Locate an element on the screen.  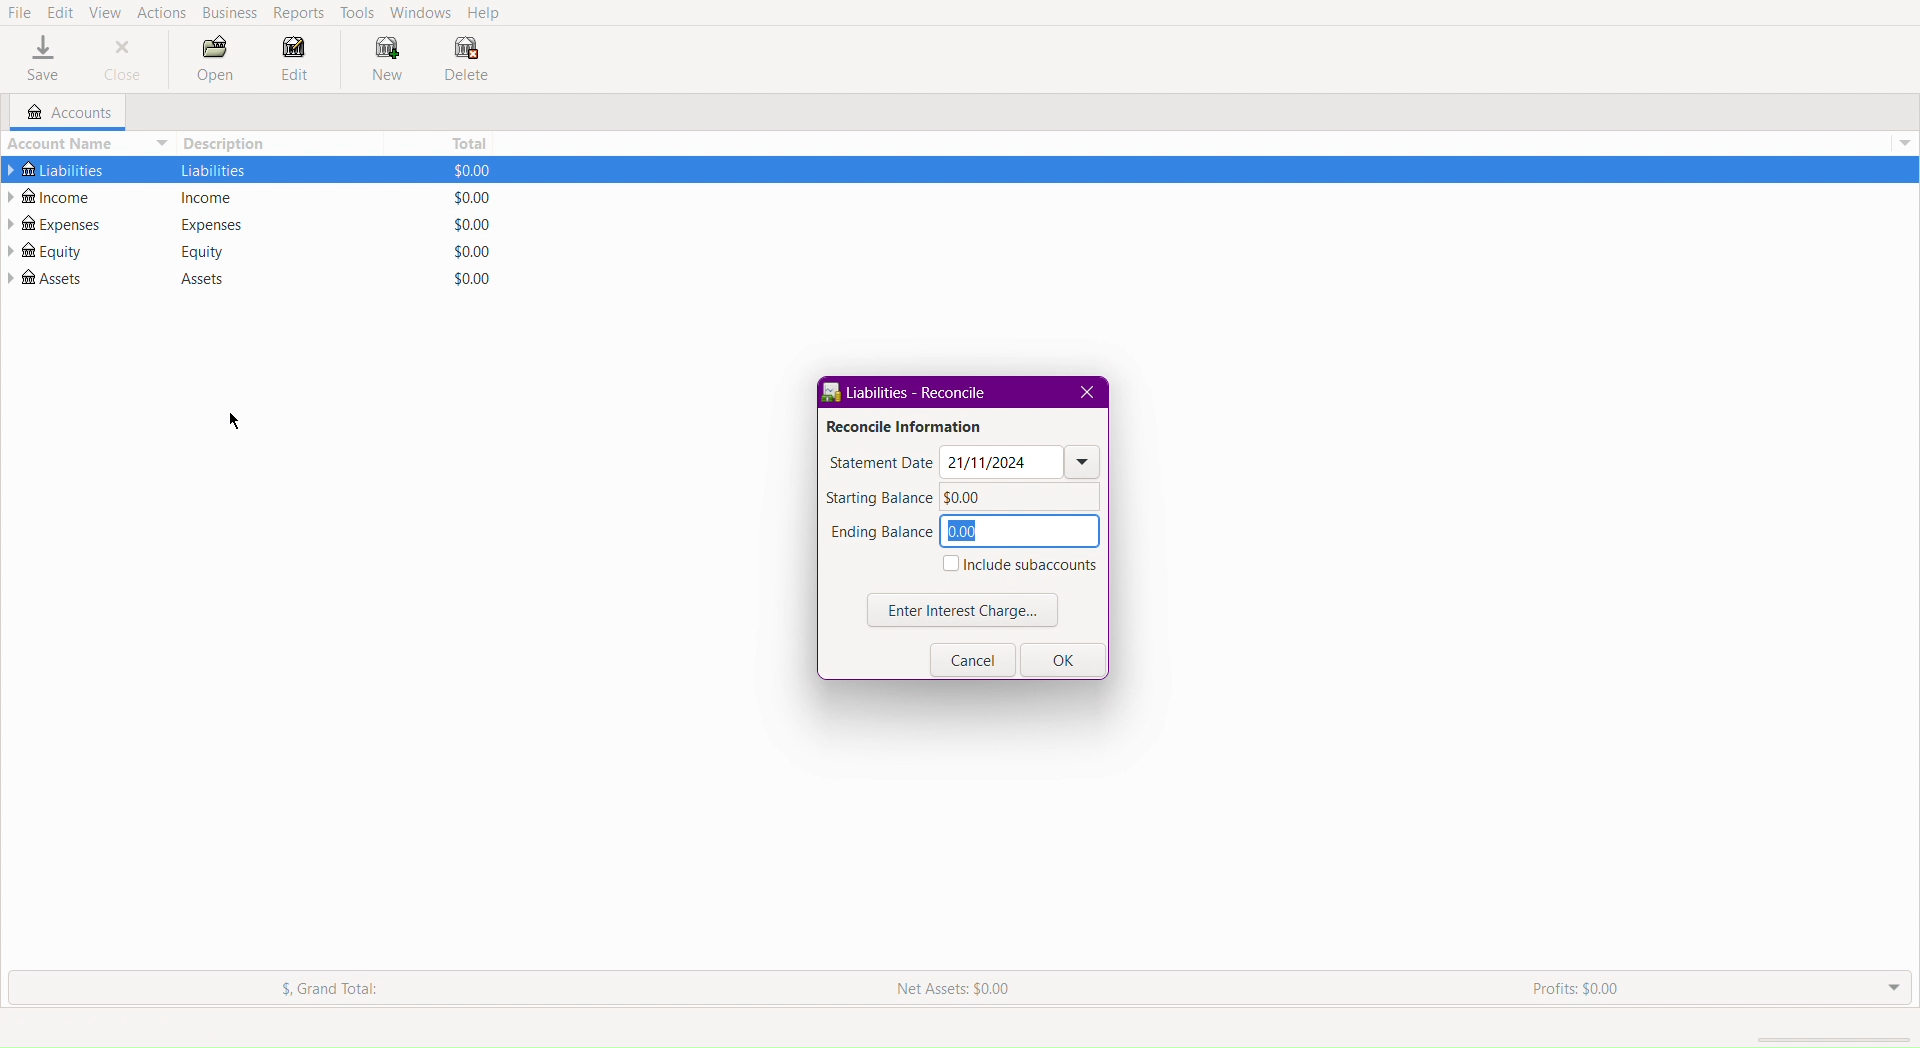
0.00 is located at coordinates (1019, 498).